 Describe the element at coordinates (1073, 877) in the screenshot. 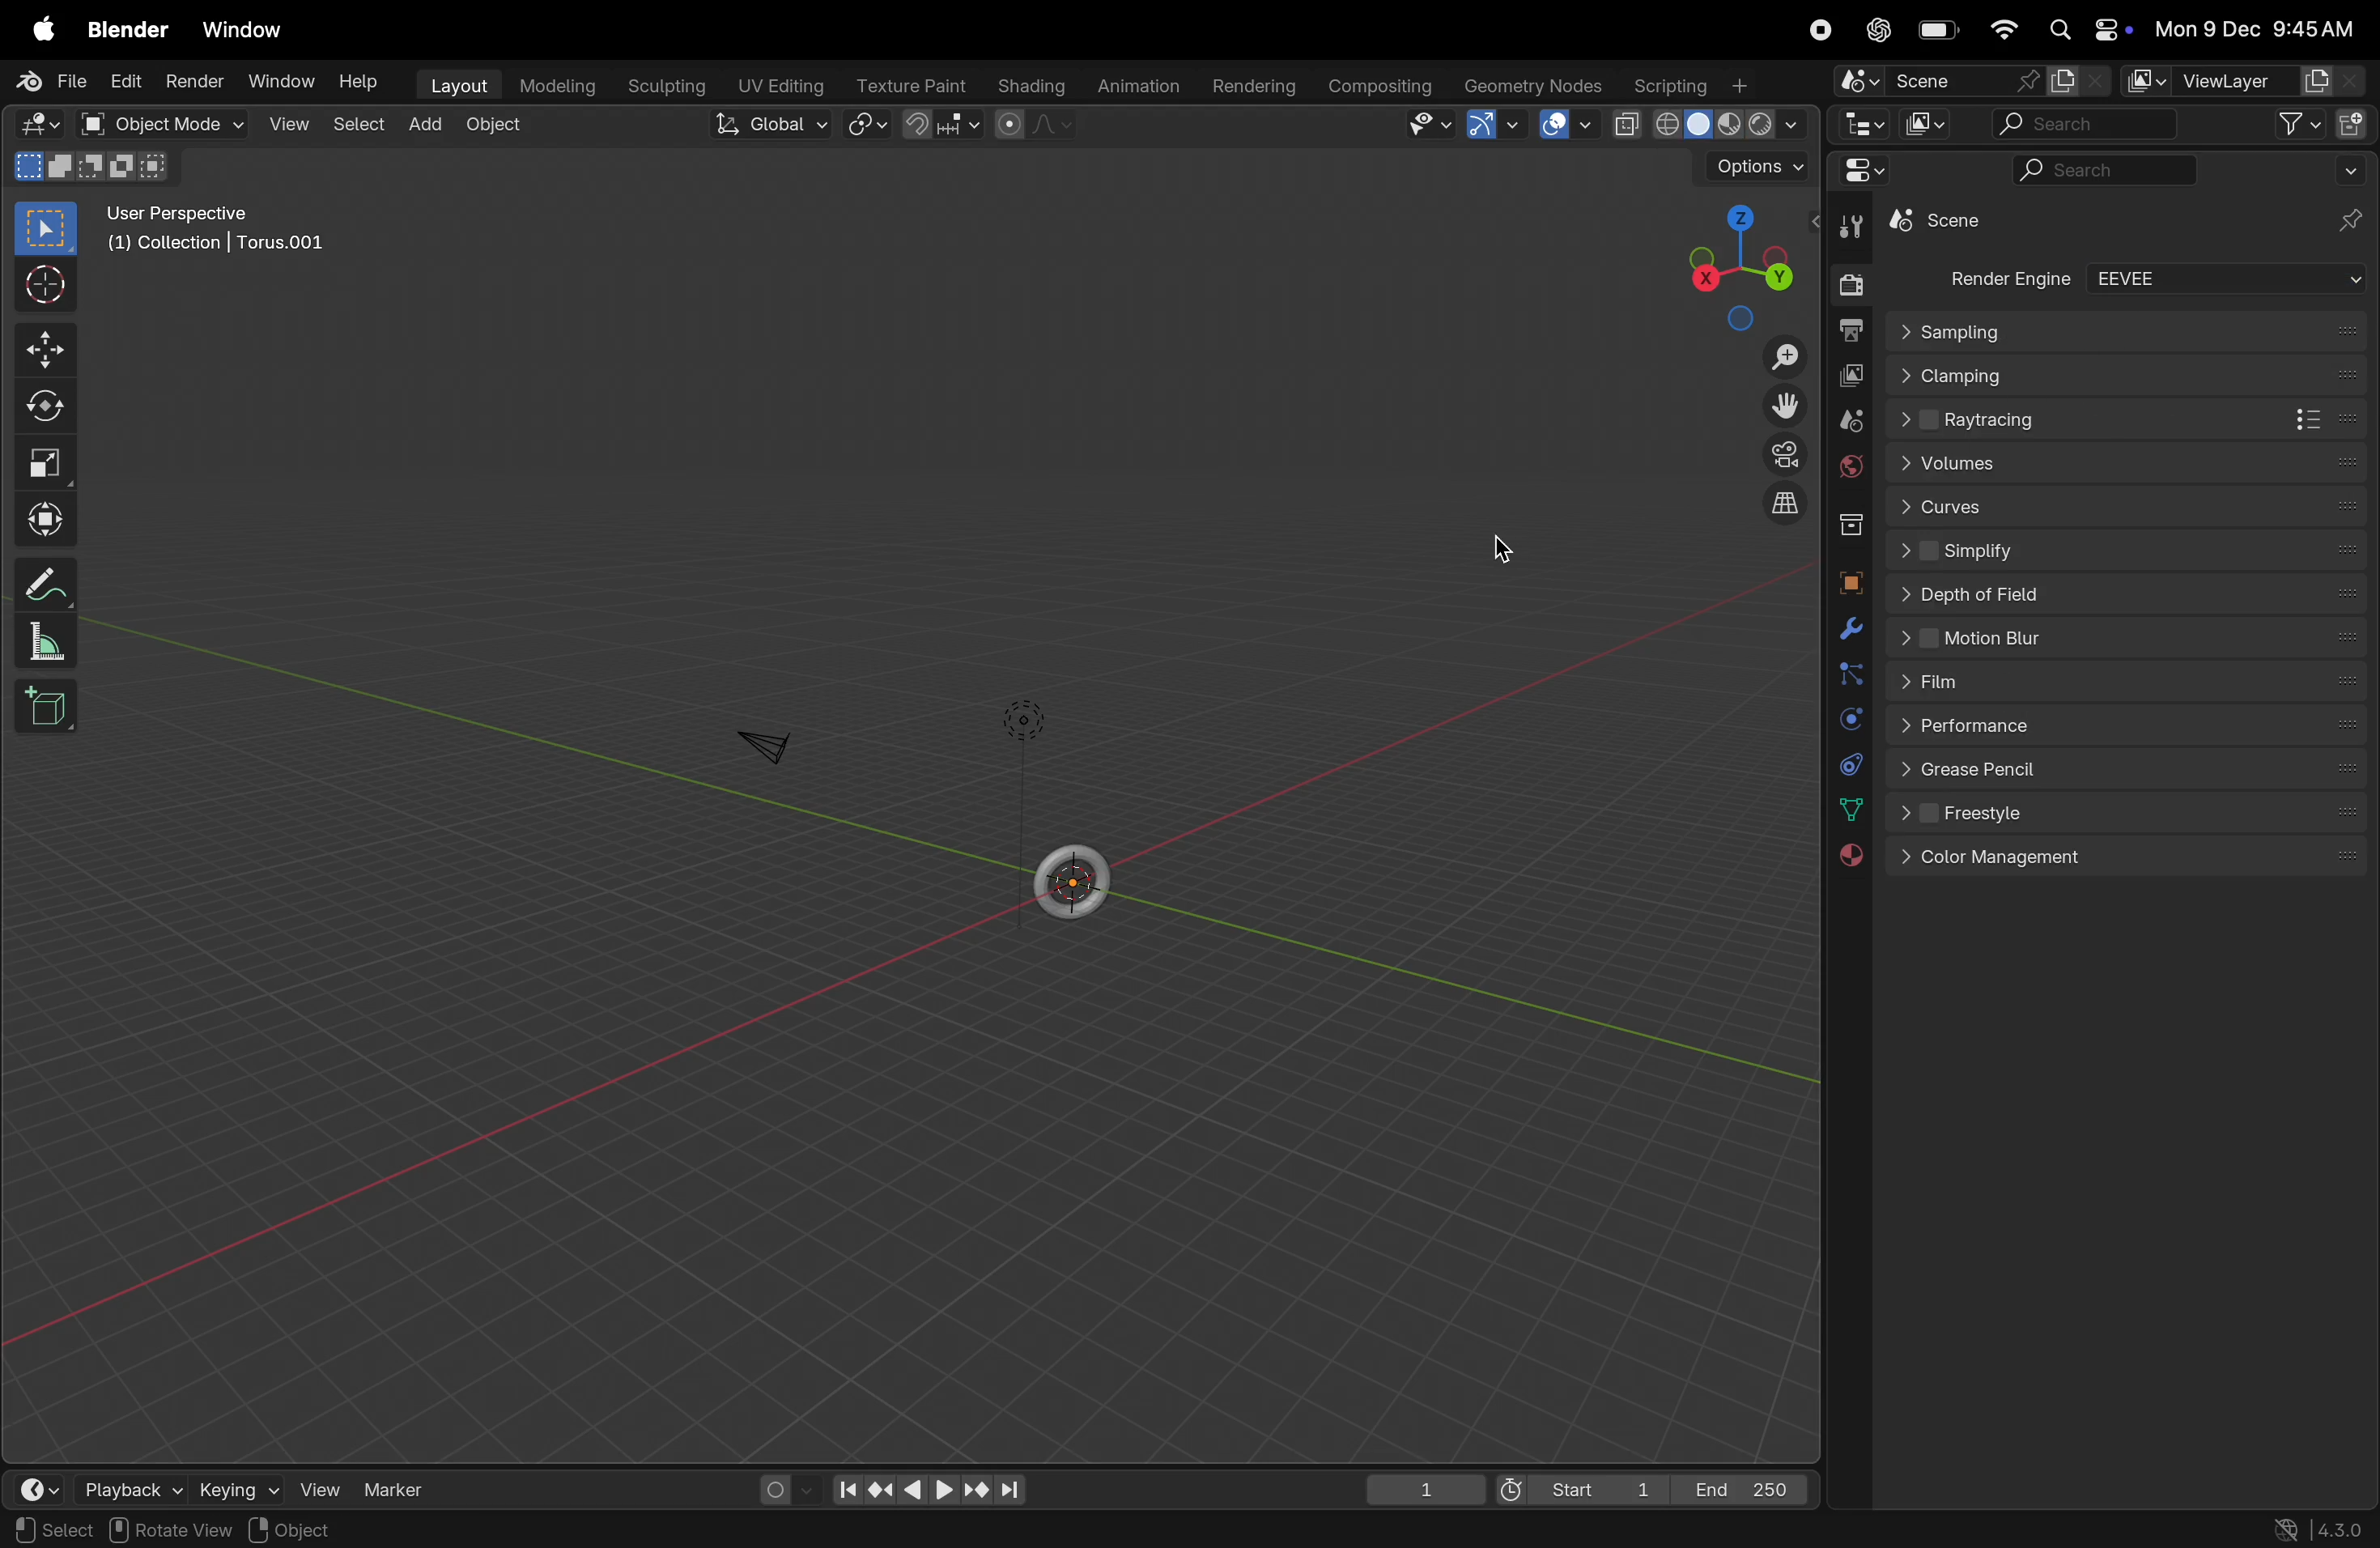

I see `torus` at that location.